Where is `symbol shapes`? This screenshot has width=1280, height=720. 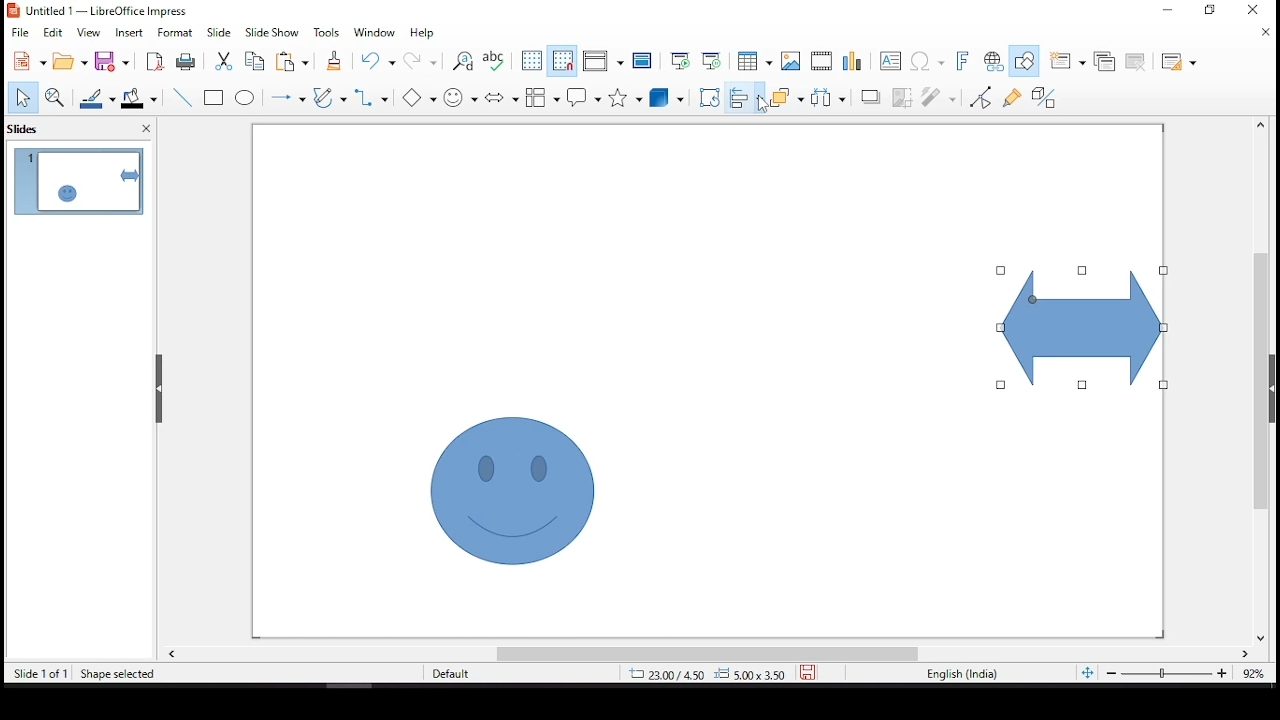
symbol shapes is located at coordinates (463, 96).